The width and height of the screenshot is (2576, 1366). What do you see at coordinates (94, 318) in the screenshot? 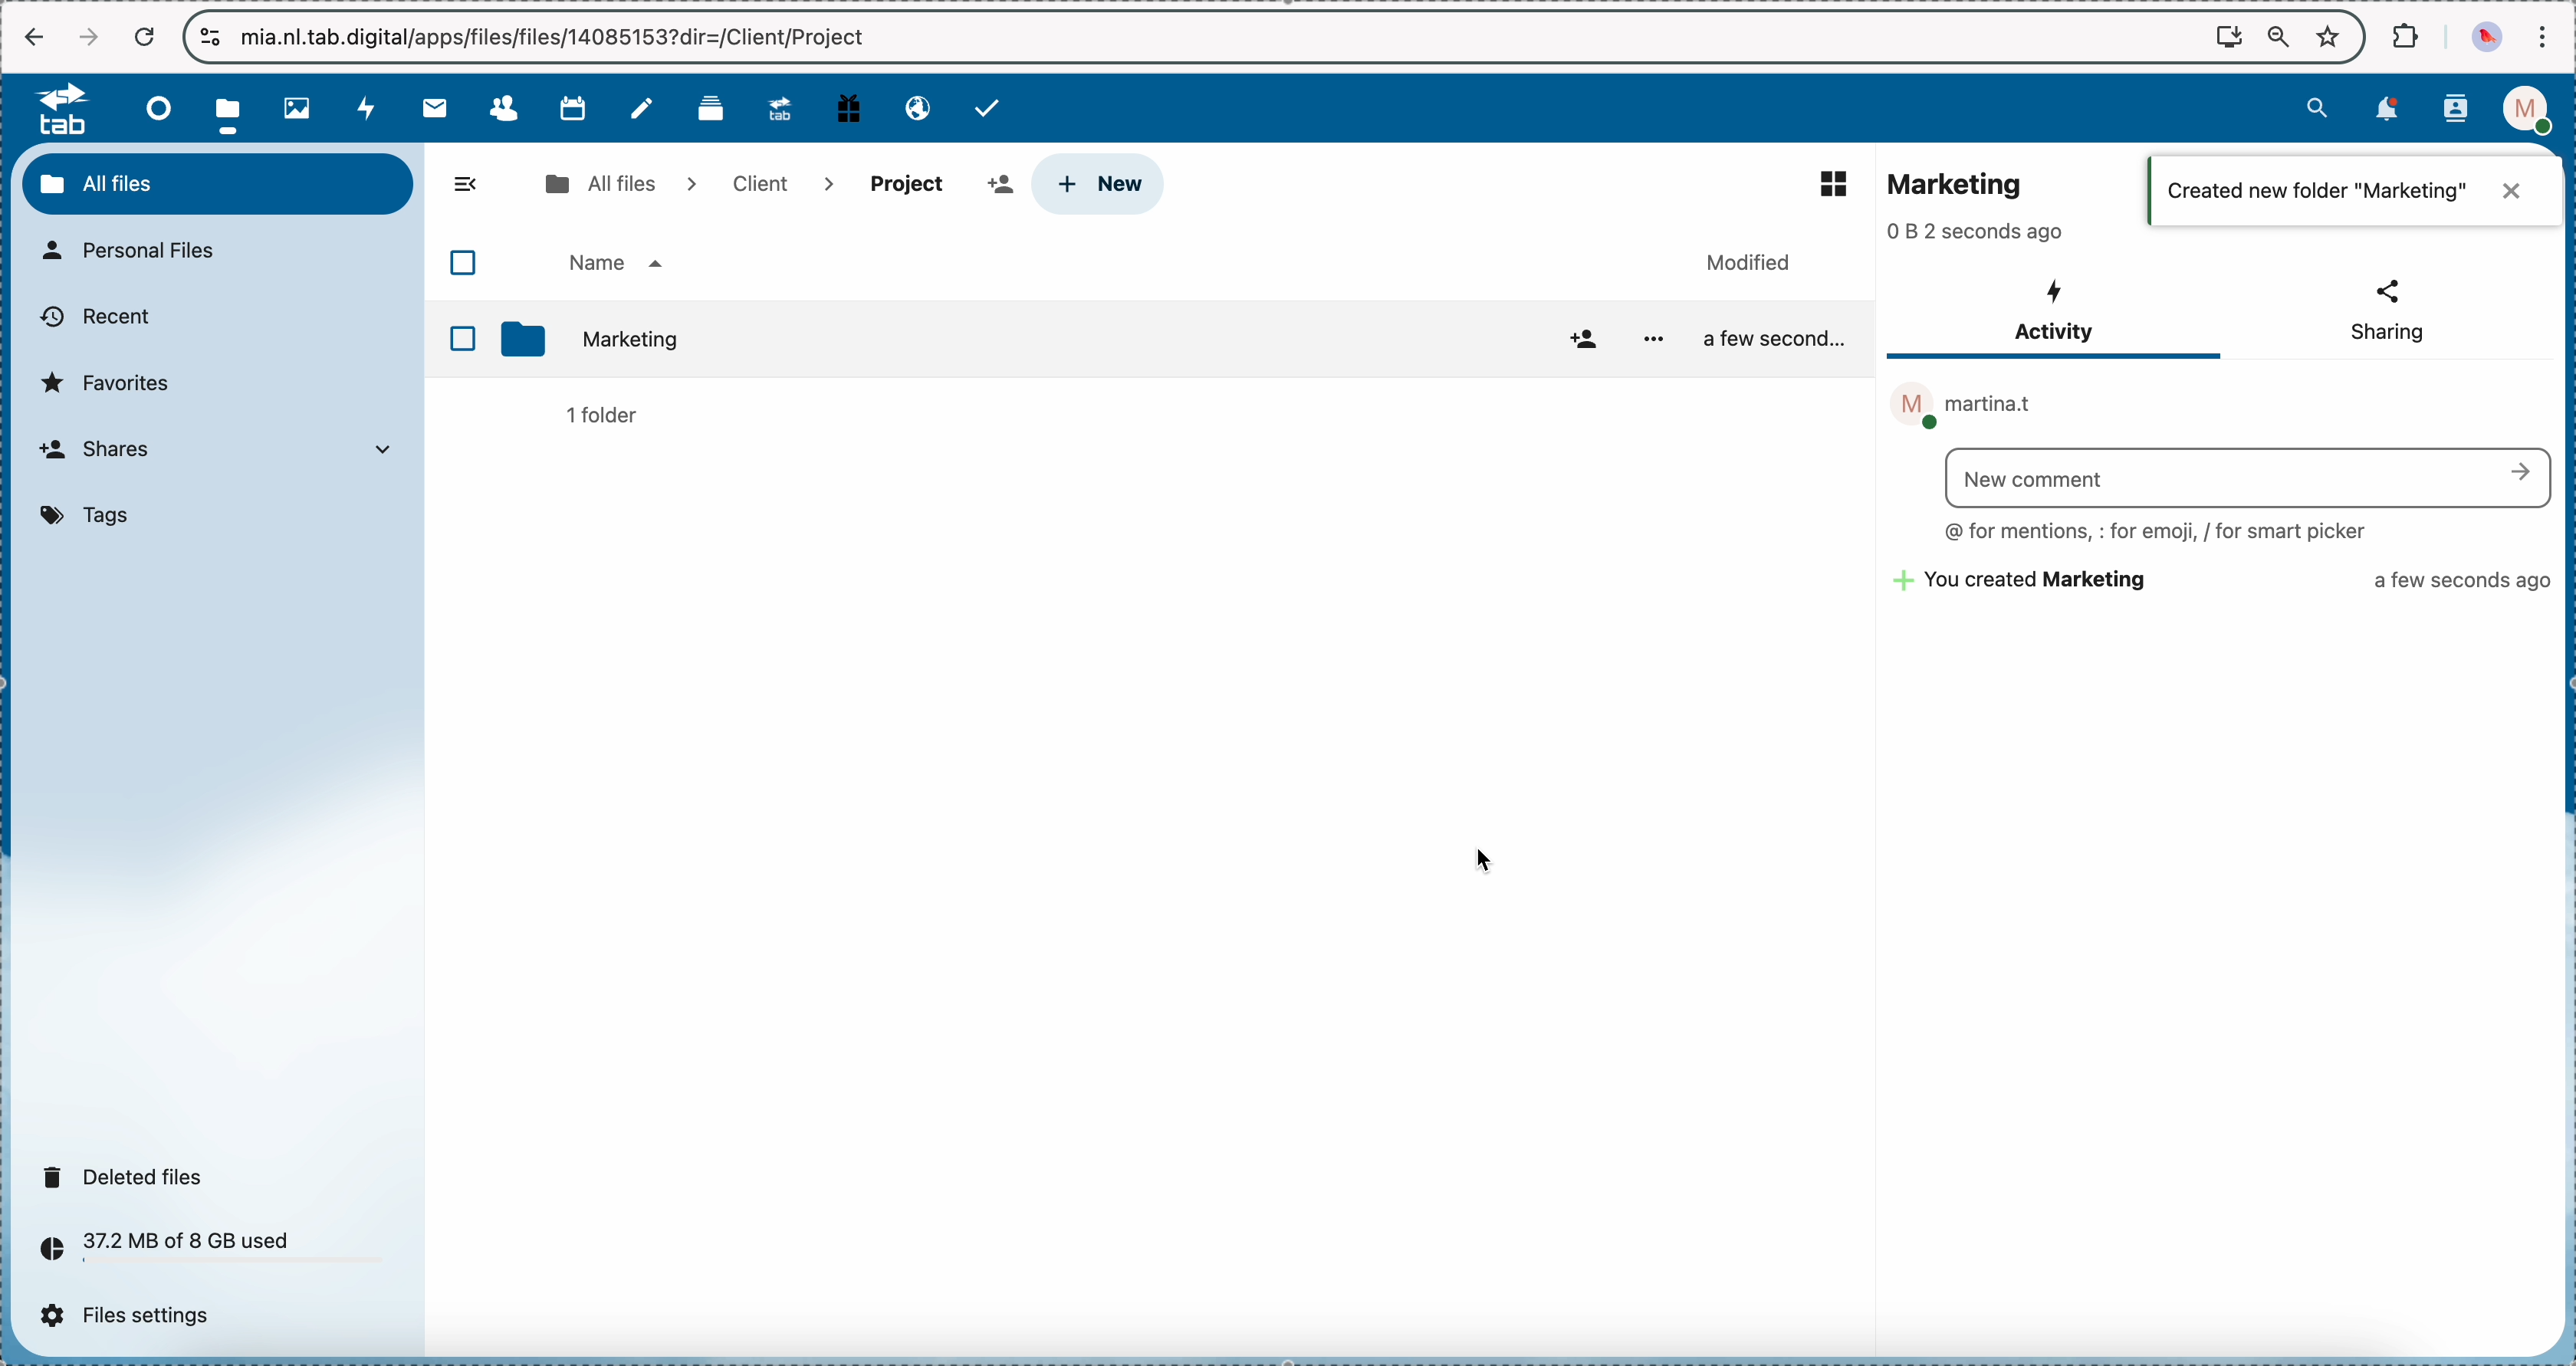
I see `recent` at bounding box center [94, 318].